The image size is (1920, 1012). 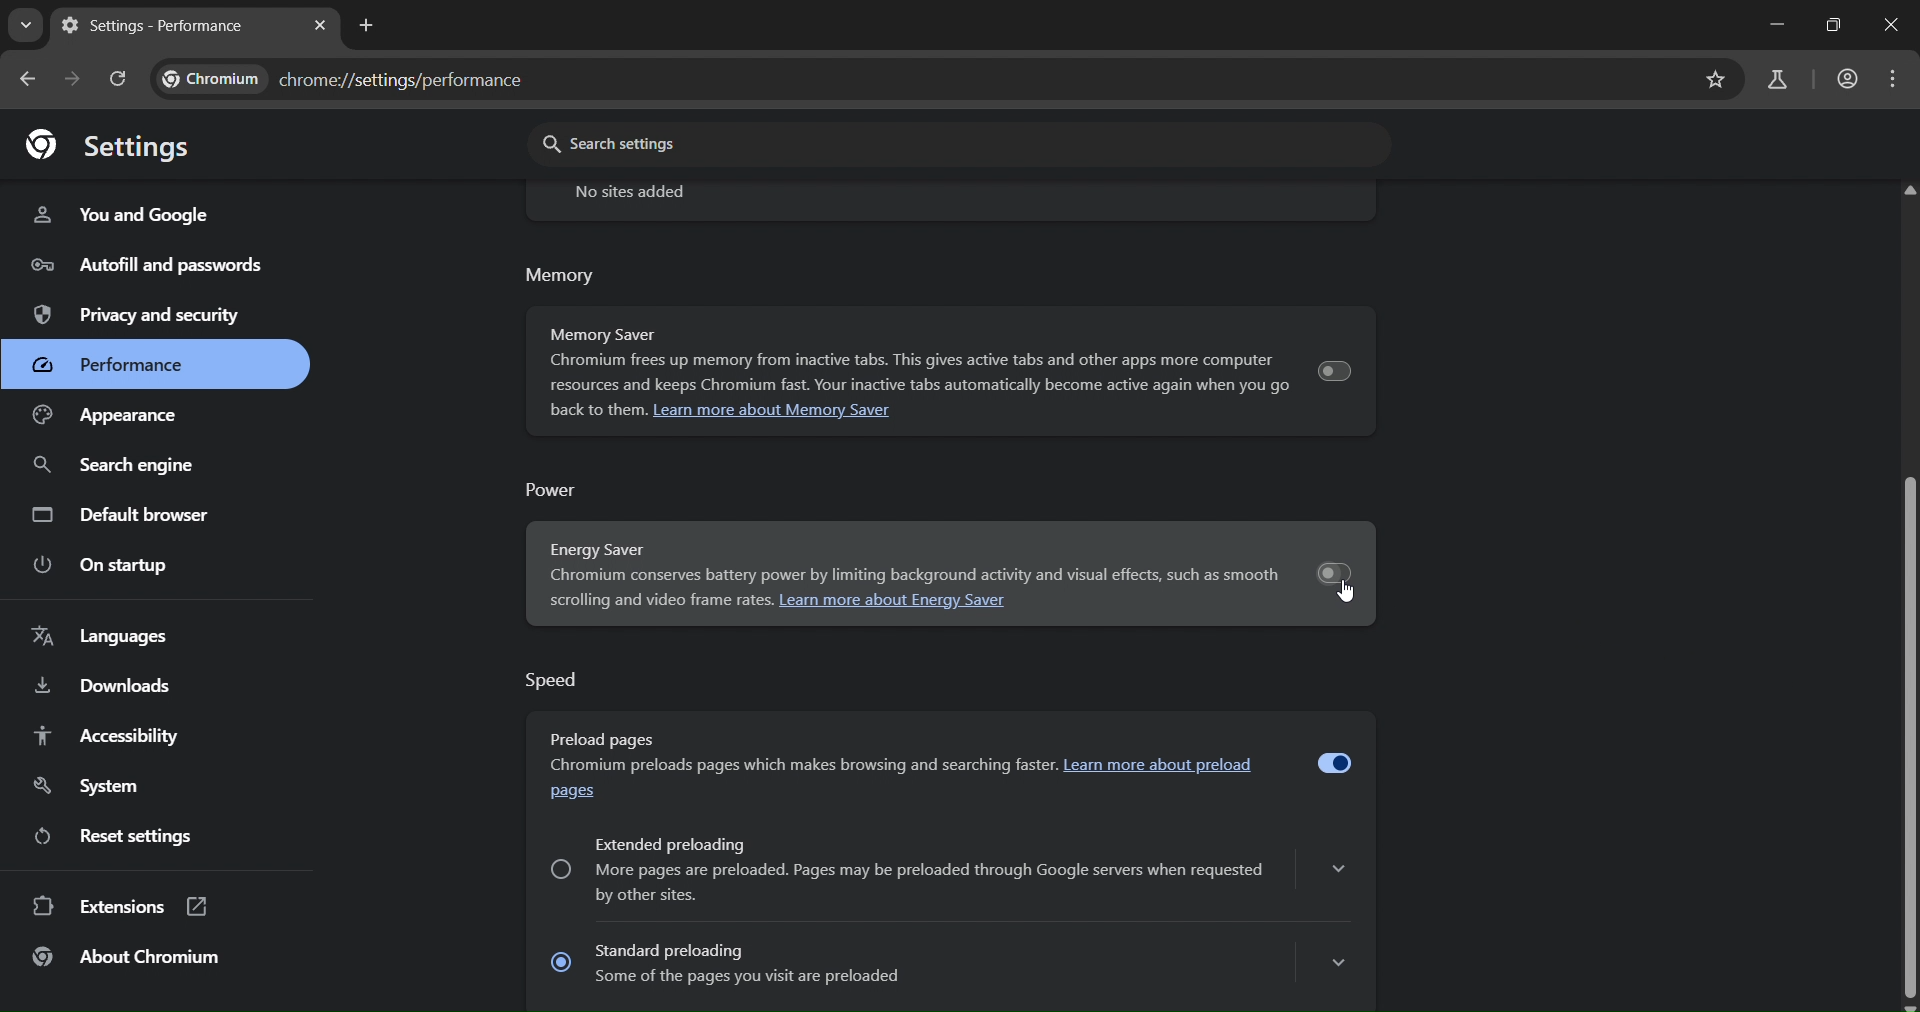 What do you see at coordinates (672, 145) in the screenshot?
I see `search settings` at bounding box center [672, 145].